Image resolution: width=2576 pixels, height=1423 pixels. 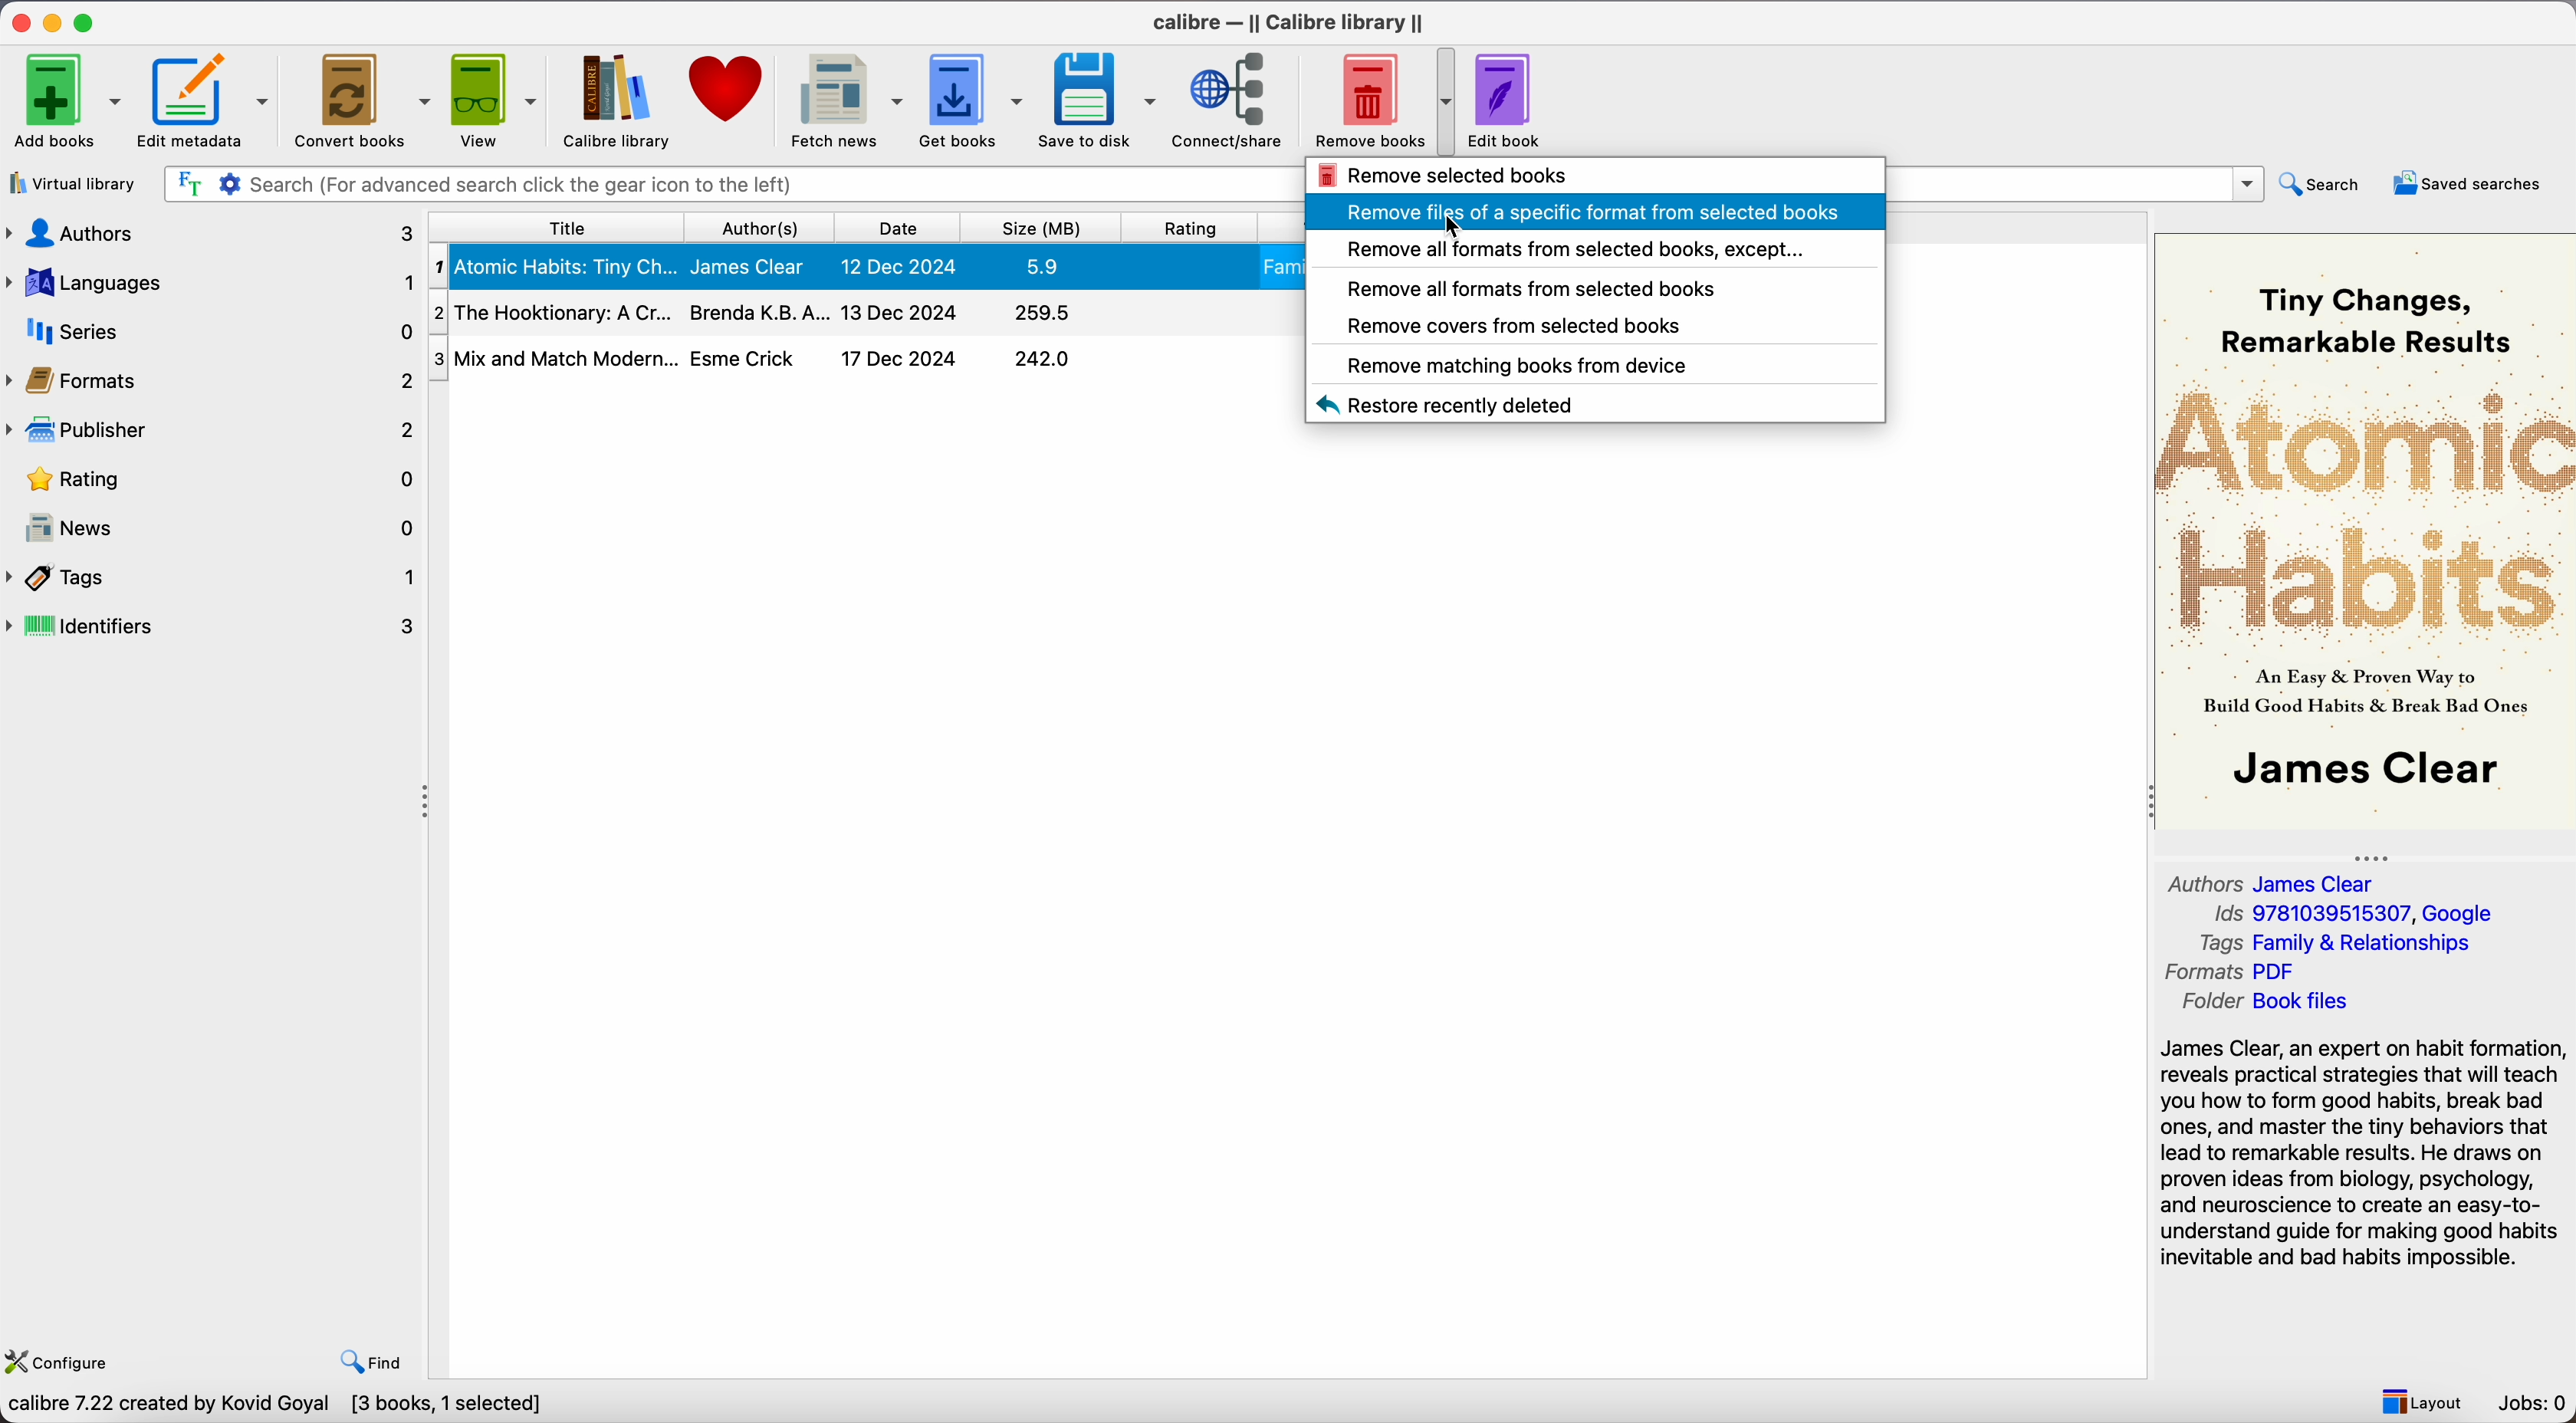 I want to click on convert books, so click(x=360, y=100).